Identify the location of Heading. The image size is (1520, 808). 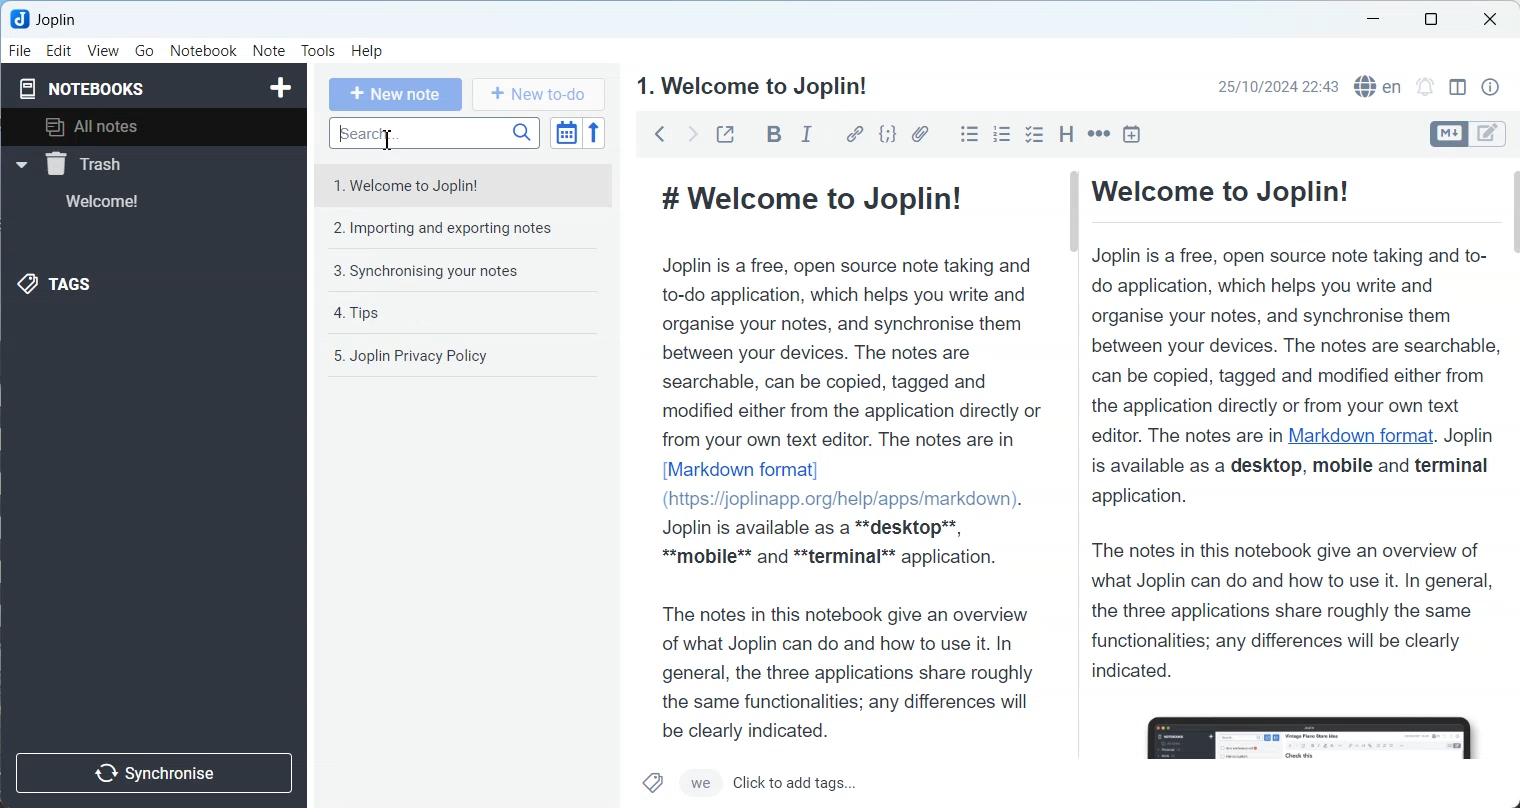
(1066, 133).